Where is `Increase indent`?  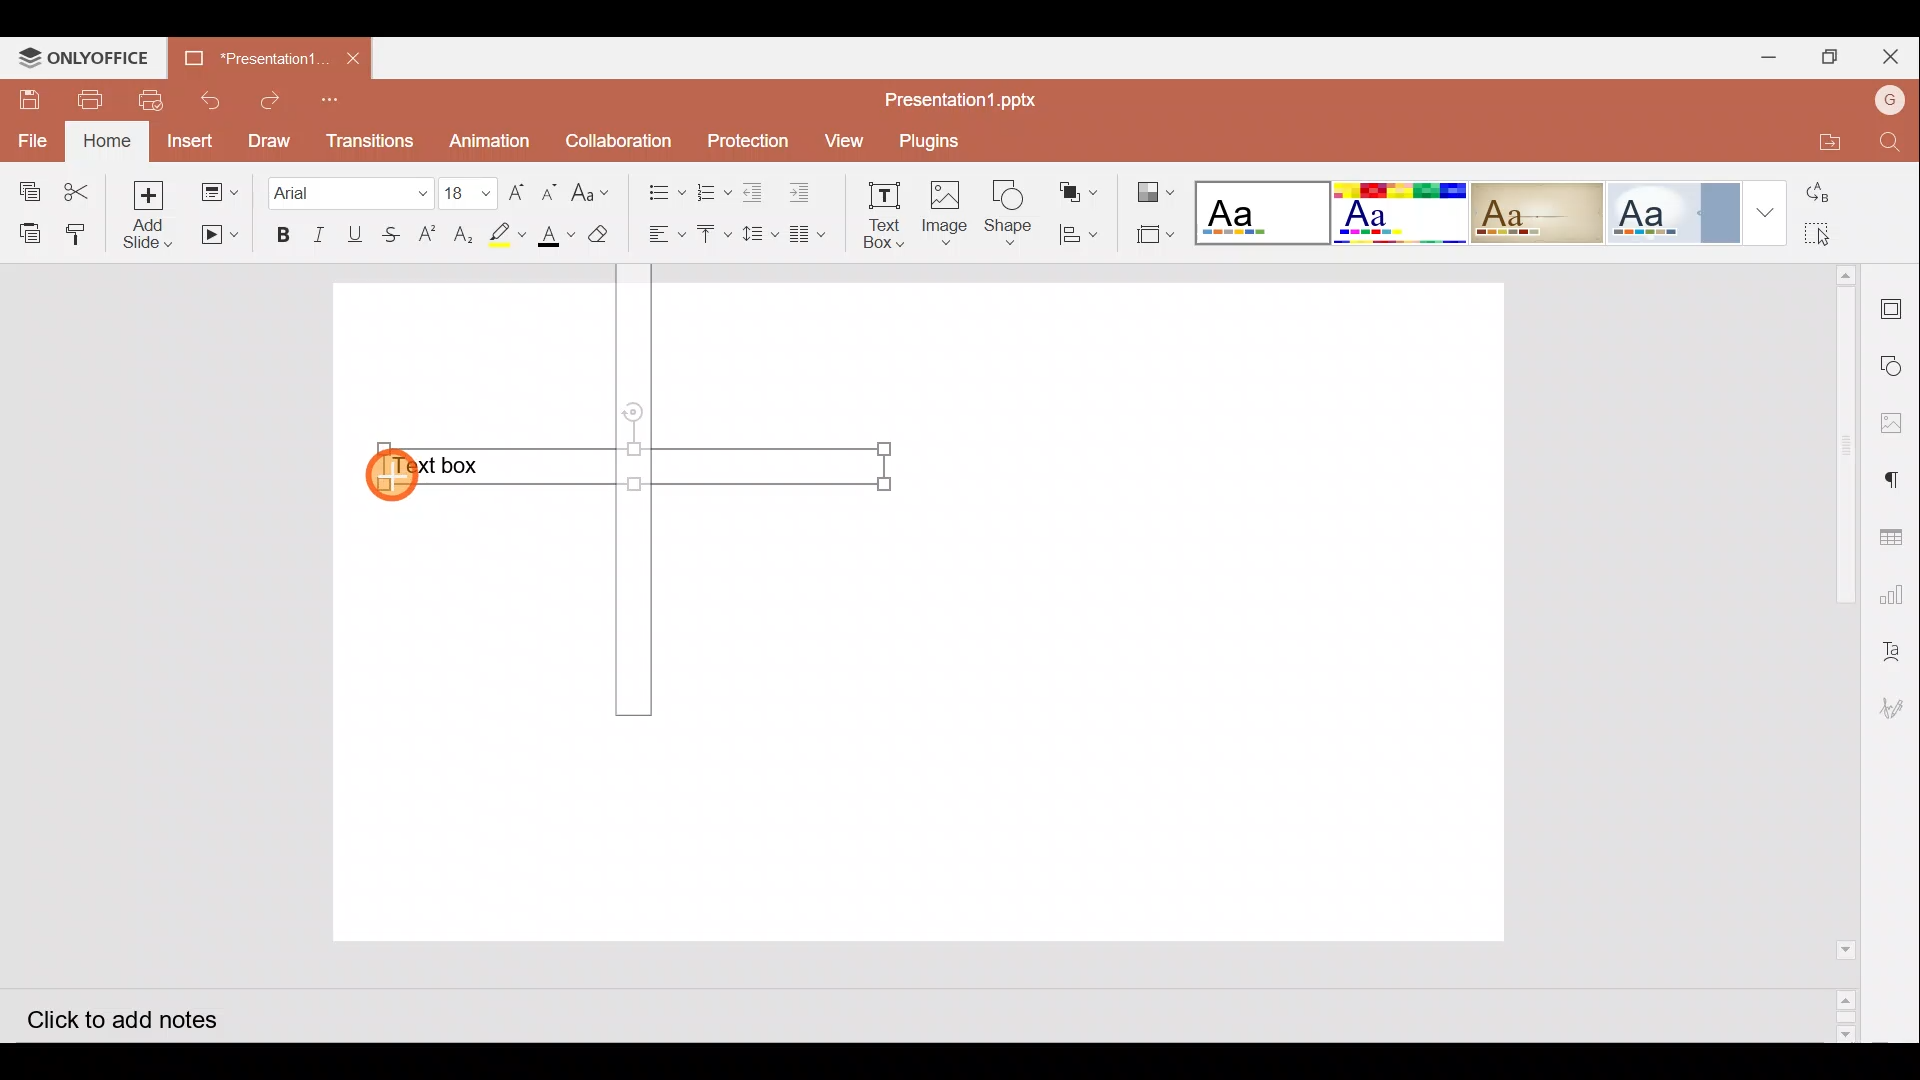 Increase indent is located at coordinates (803, 189).